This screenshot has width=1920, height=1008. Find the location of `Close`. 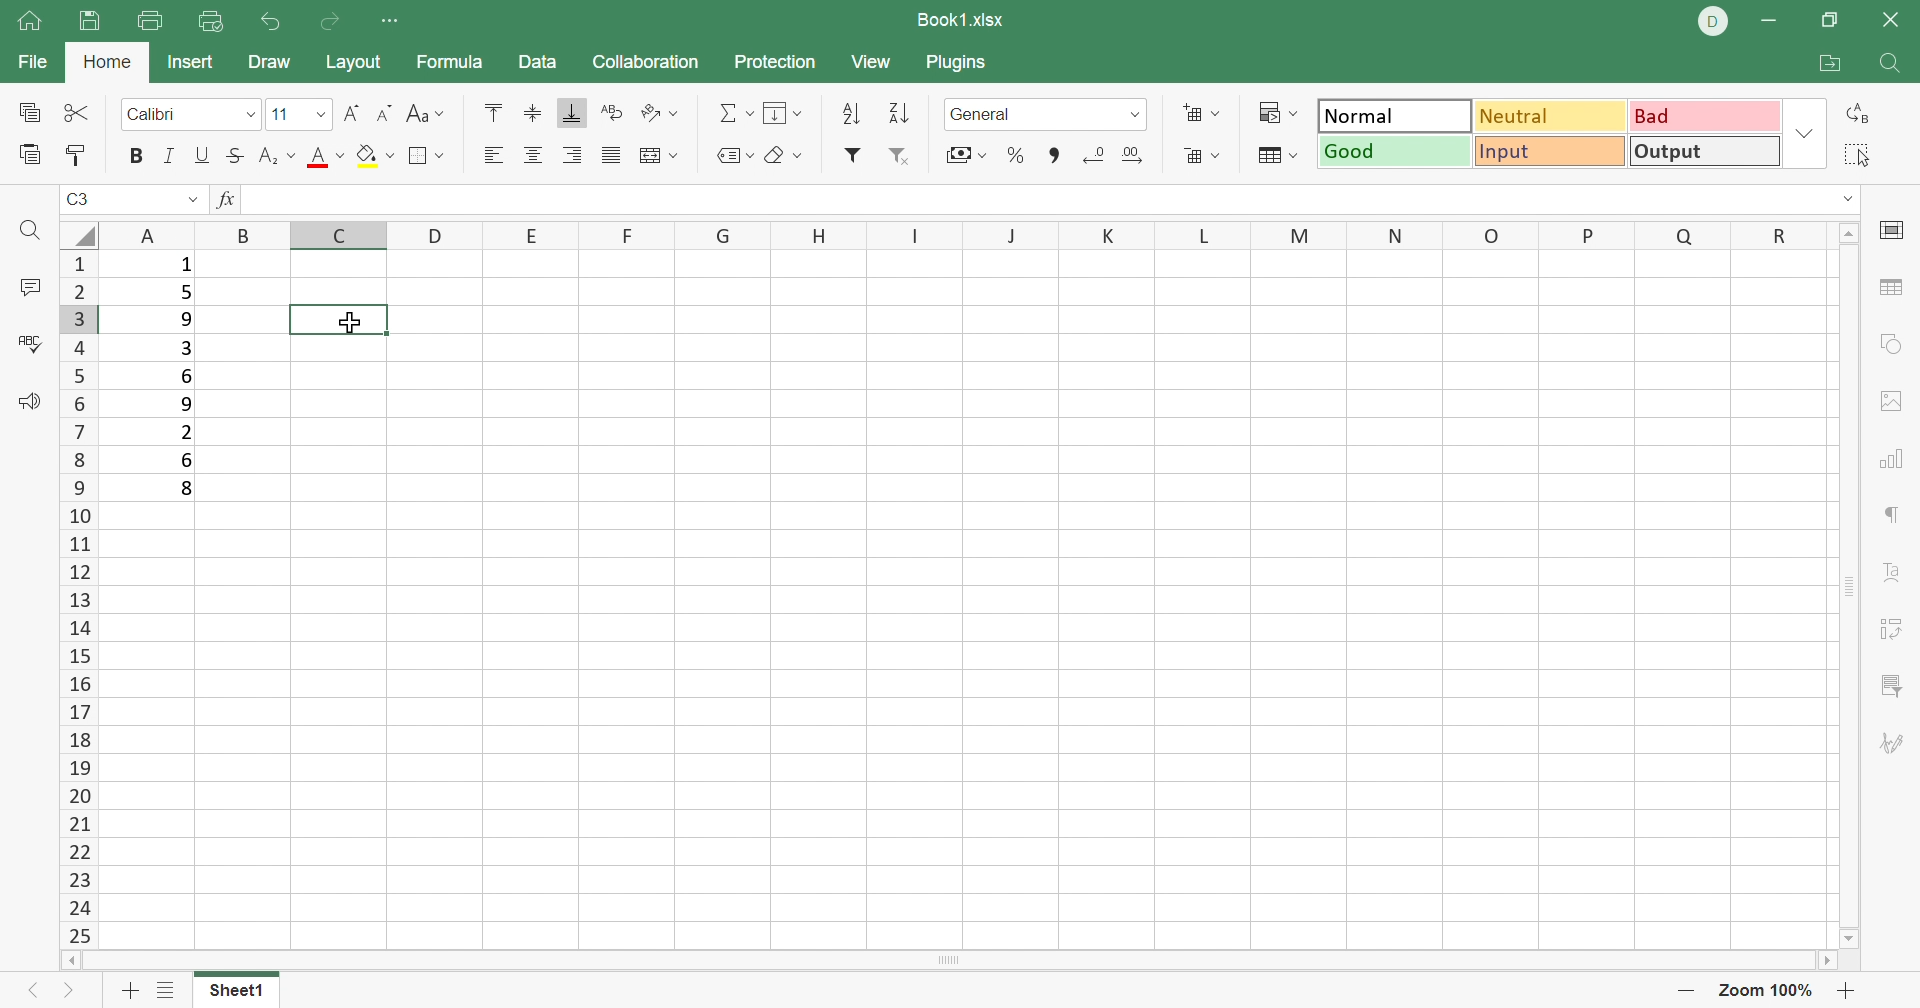

Close is located at coordinates (1896, 19).